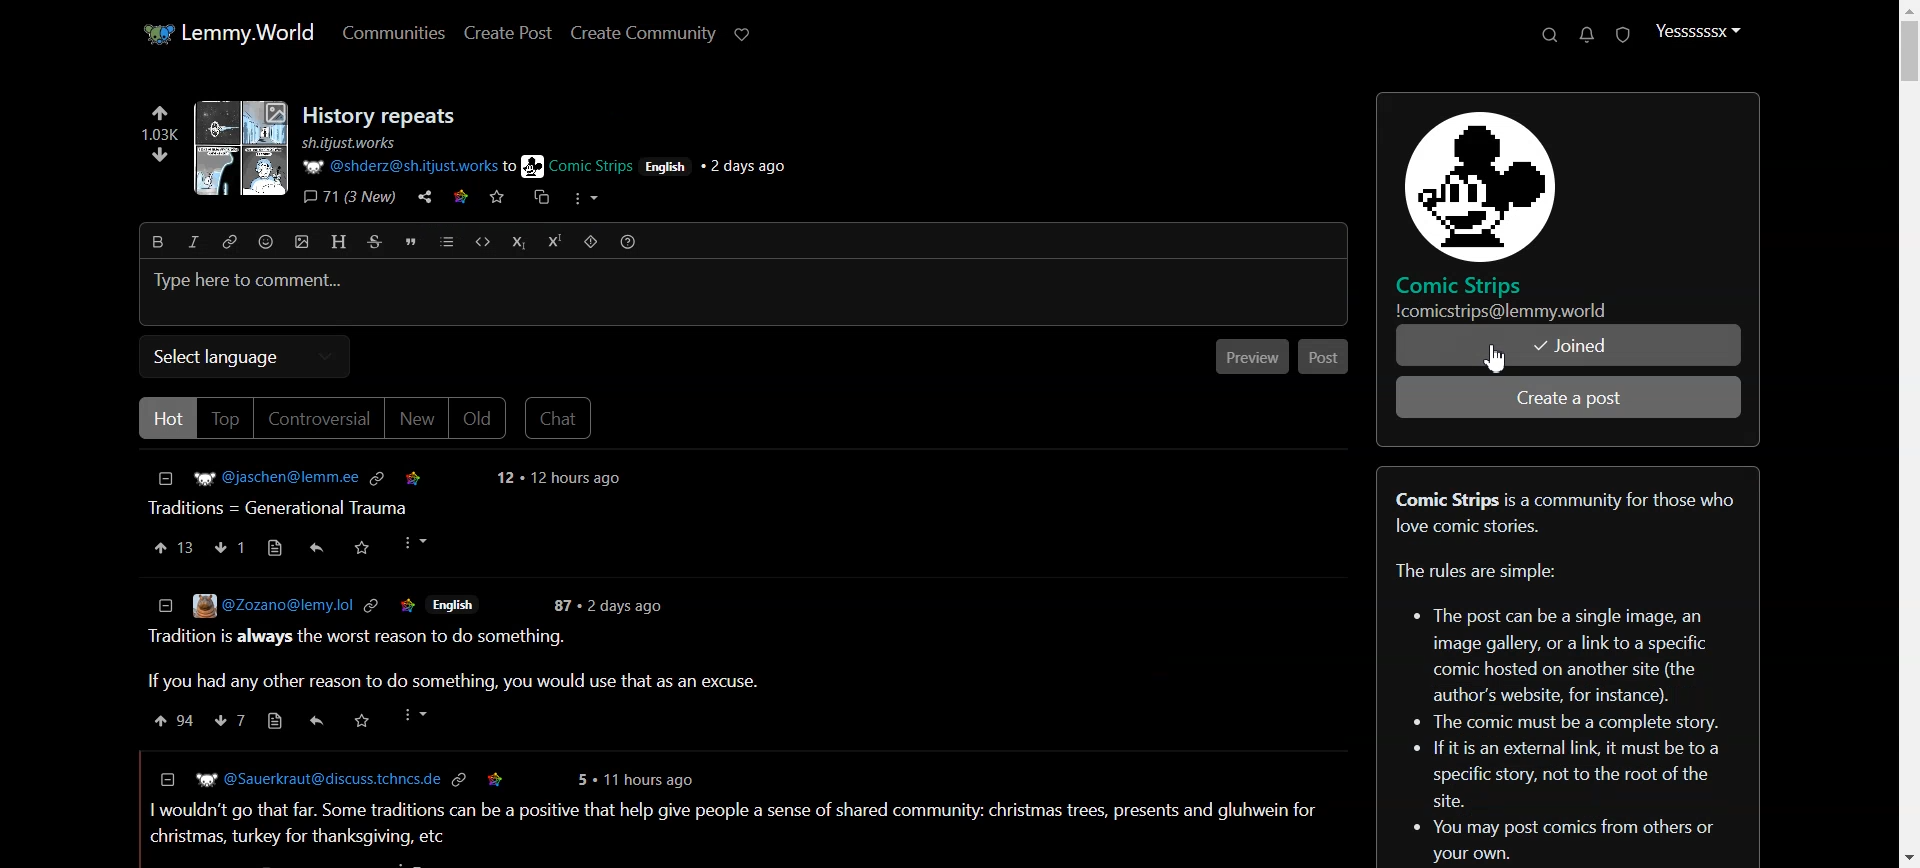  Describe the element at coordinates (255, 477) in the screenshot. I see `@jaschen@lemm.ce` at that location.